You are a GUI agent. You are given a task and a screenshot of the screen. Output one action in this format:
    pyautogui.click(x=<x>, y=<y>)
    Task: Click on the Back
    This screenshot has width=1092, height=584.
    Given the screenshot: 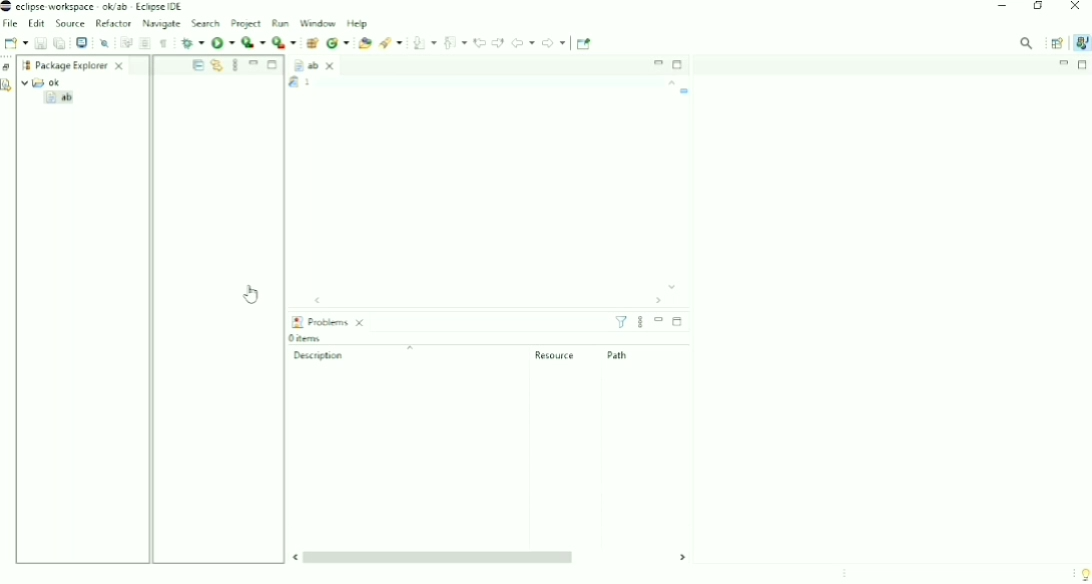 What is the action you would take?
    pyautogui.click(x=523, y=42)
    